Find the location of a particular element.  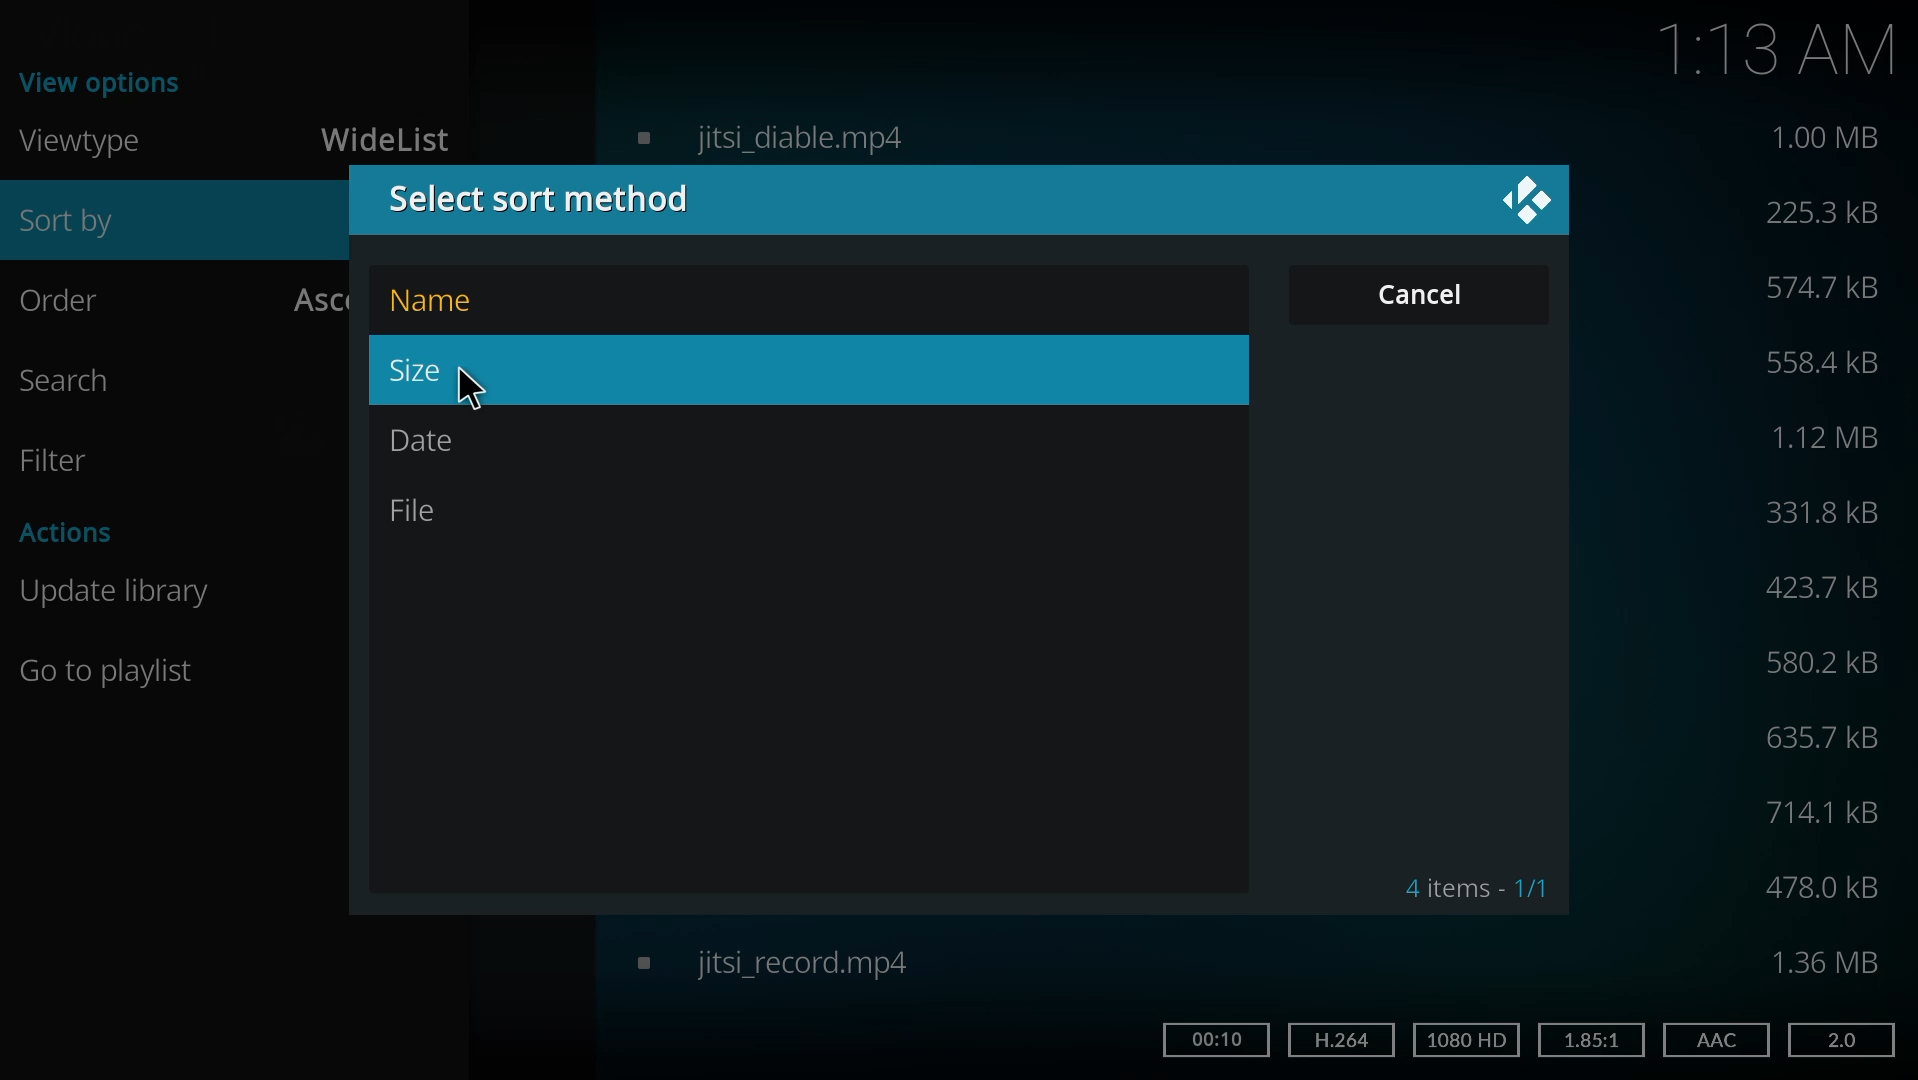

aac is located at coordinates (1711, 1038).